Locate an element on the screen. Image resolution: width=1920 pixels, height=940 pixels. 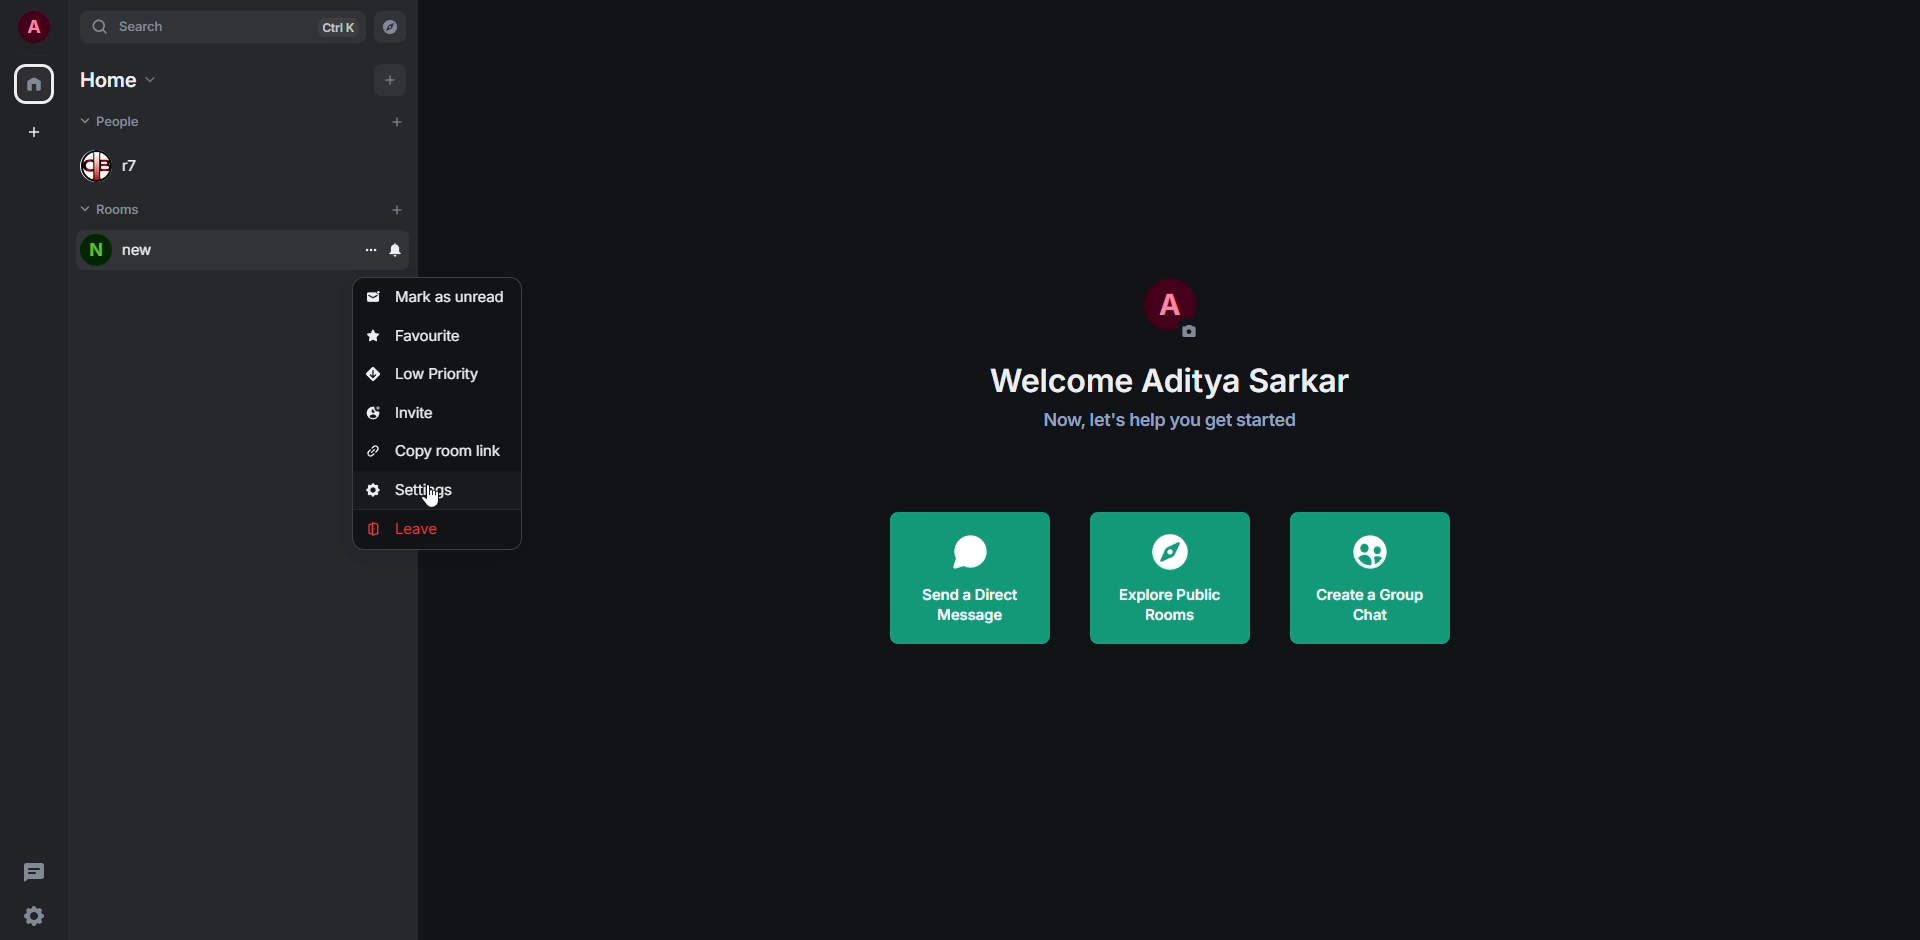
navigator is located at coordinates (391, 28).